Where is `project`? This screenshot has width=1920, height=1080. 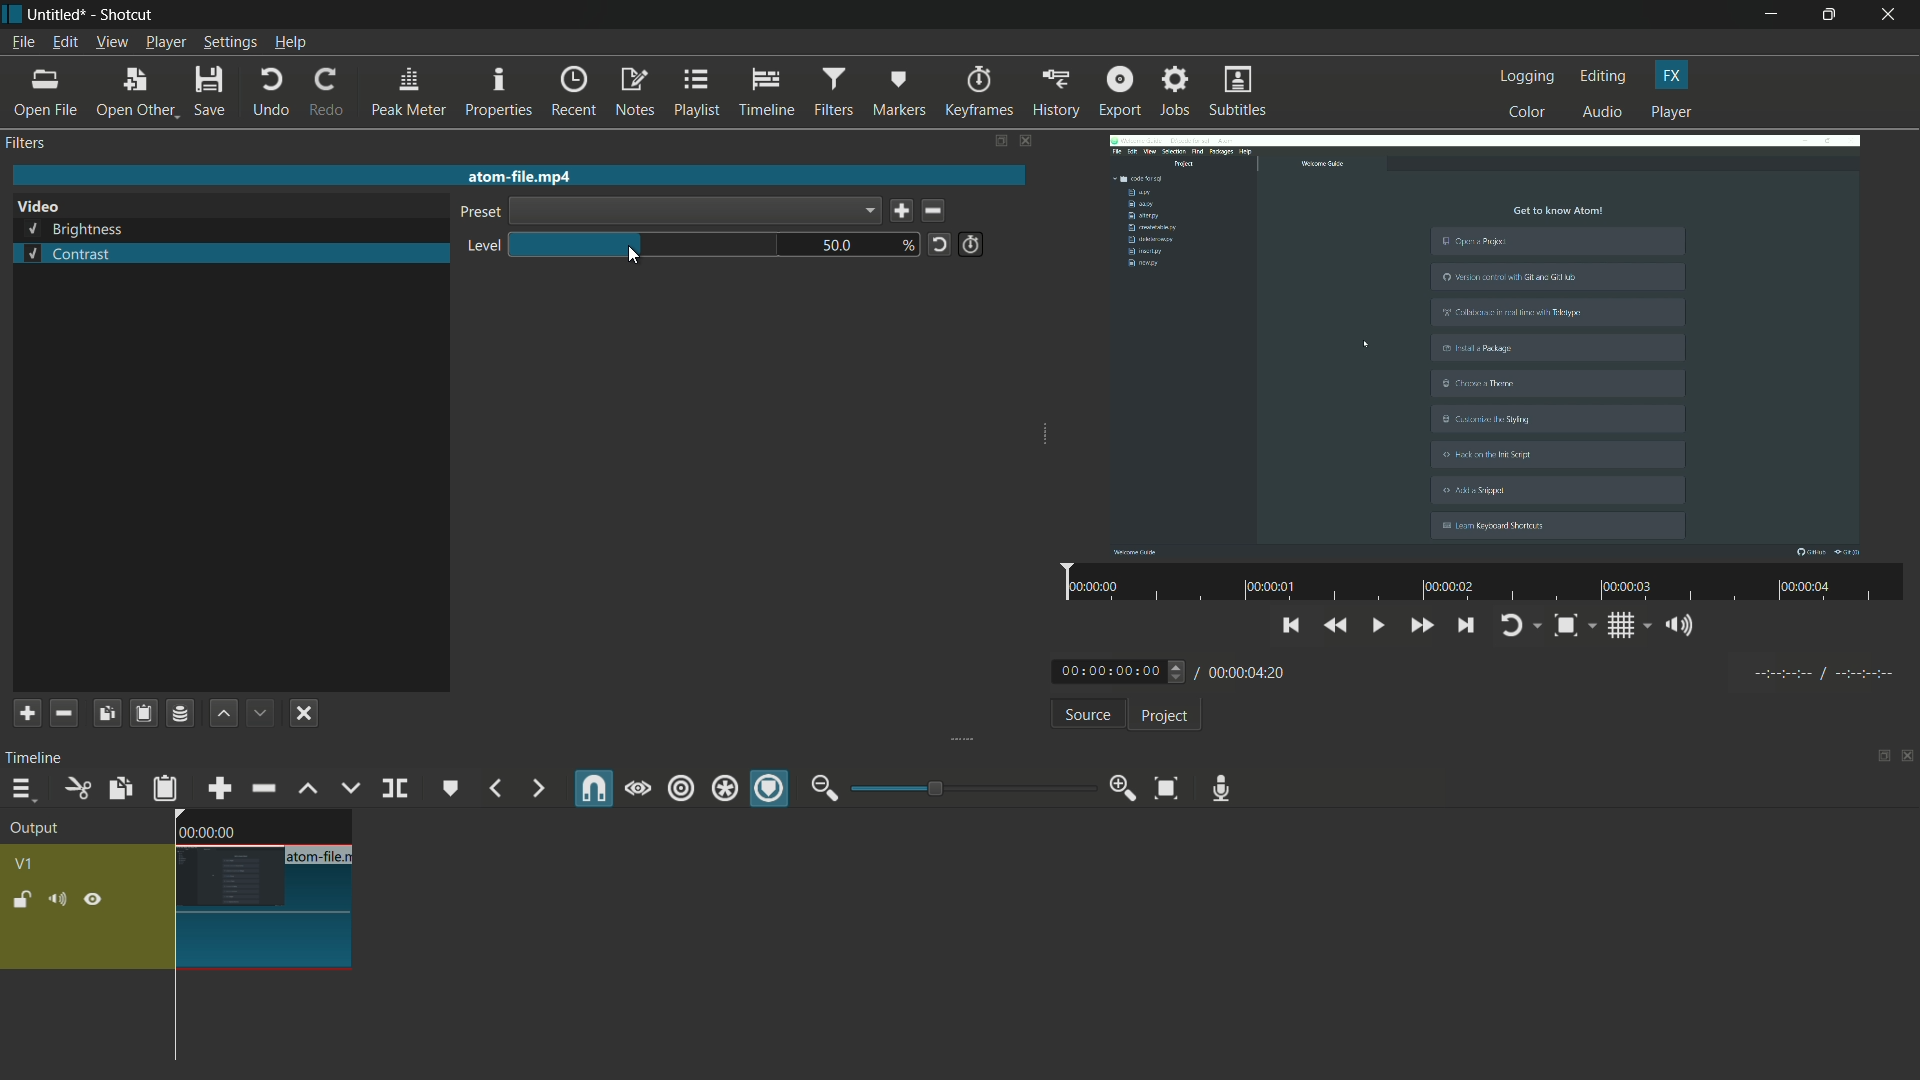 project is located at coordinates (1162, 716).